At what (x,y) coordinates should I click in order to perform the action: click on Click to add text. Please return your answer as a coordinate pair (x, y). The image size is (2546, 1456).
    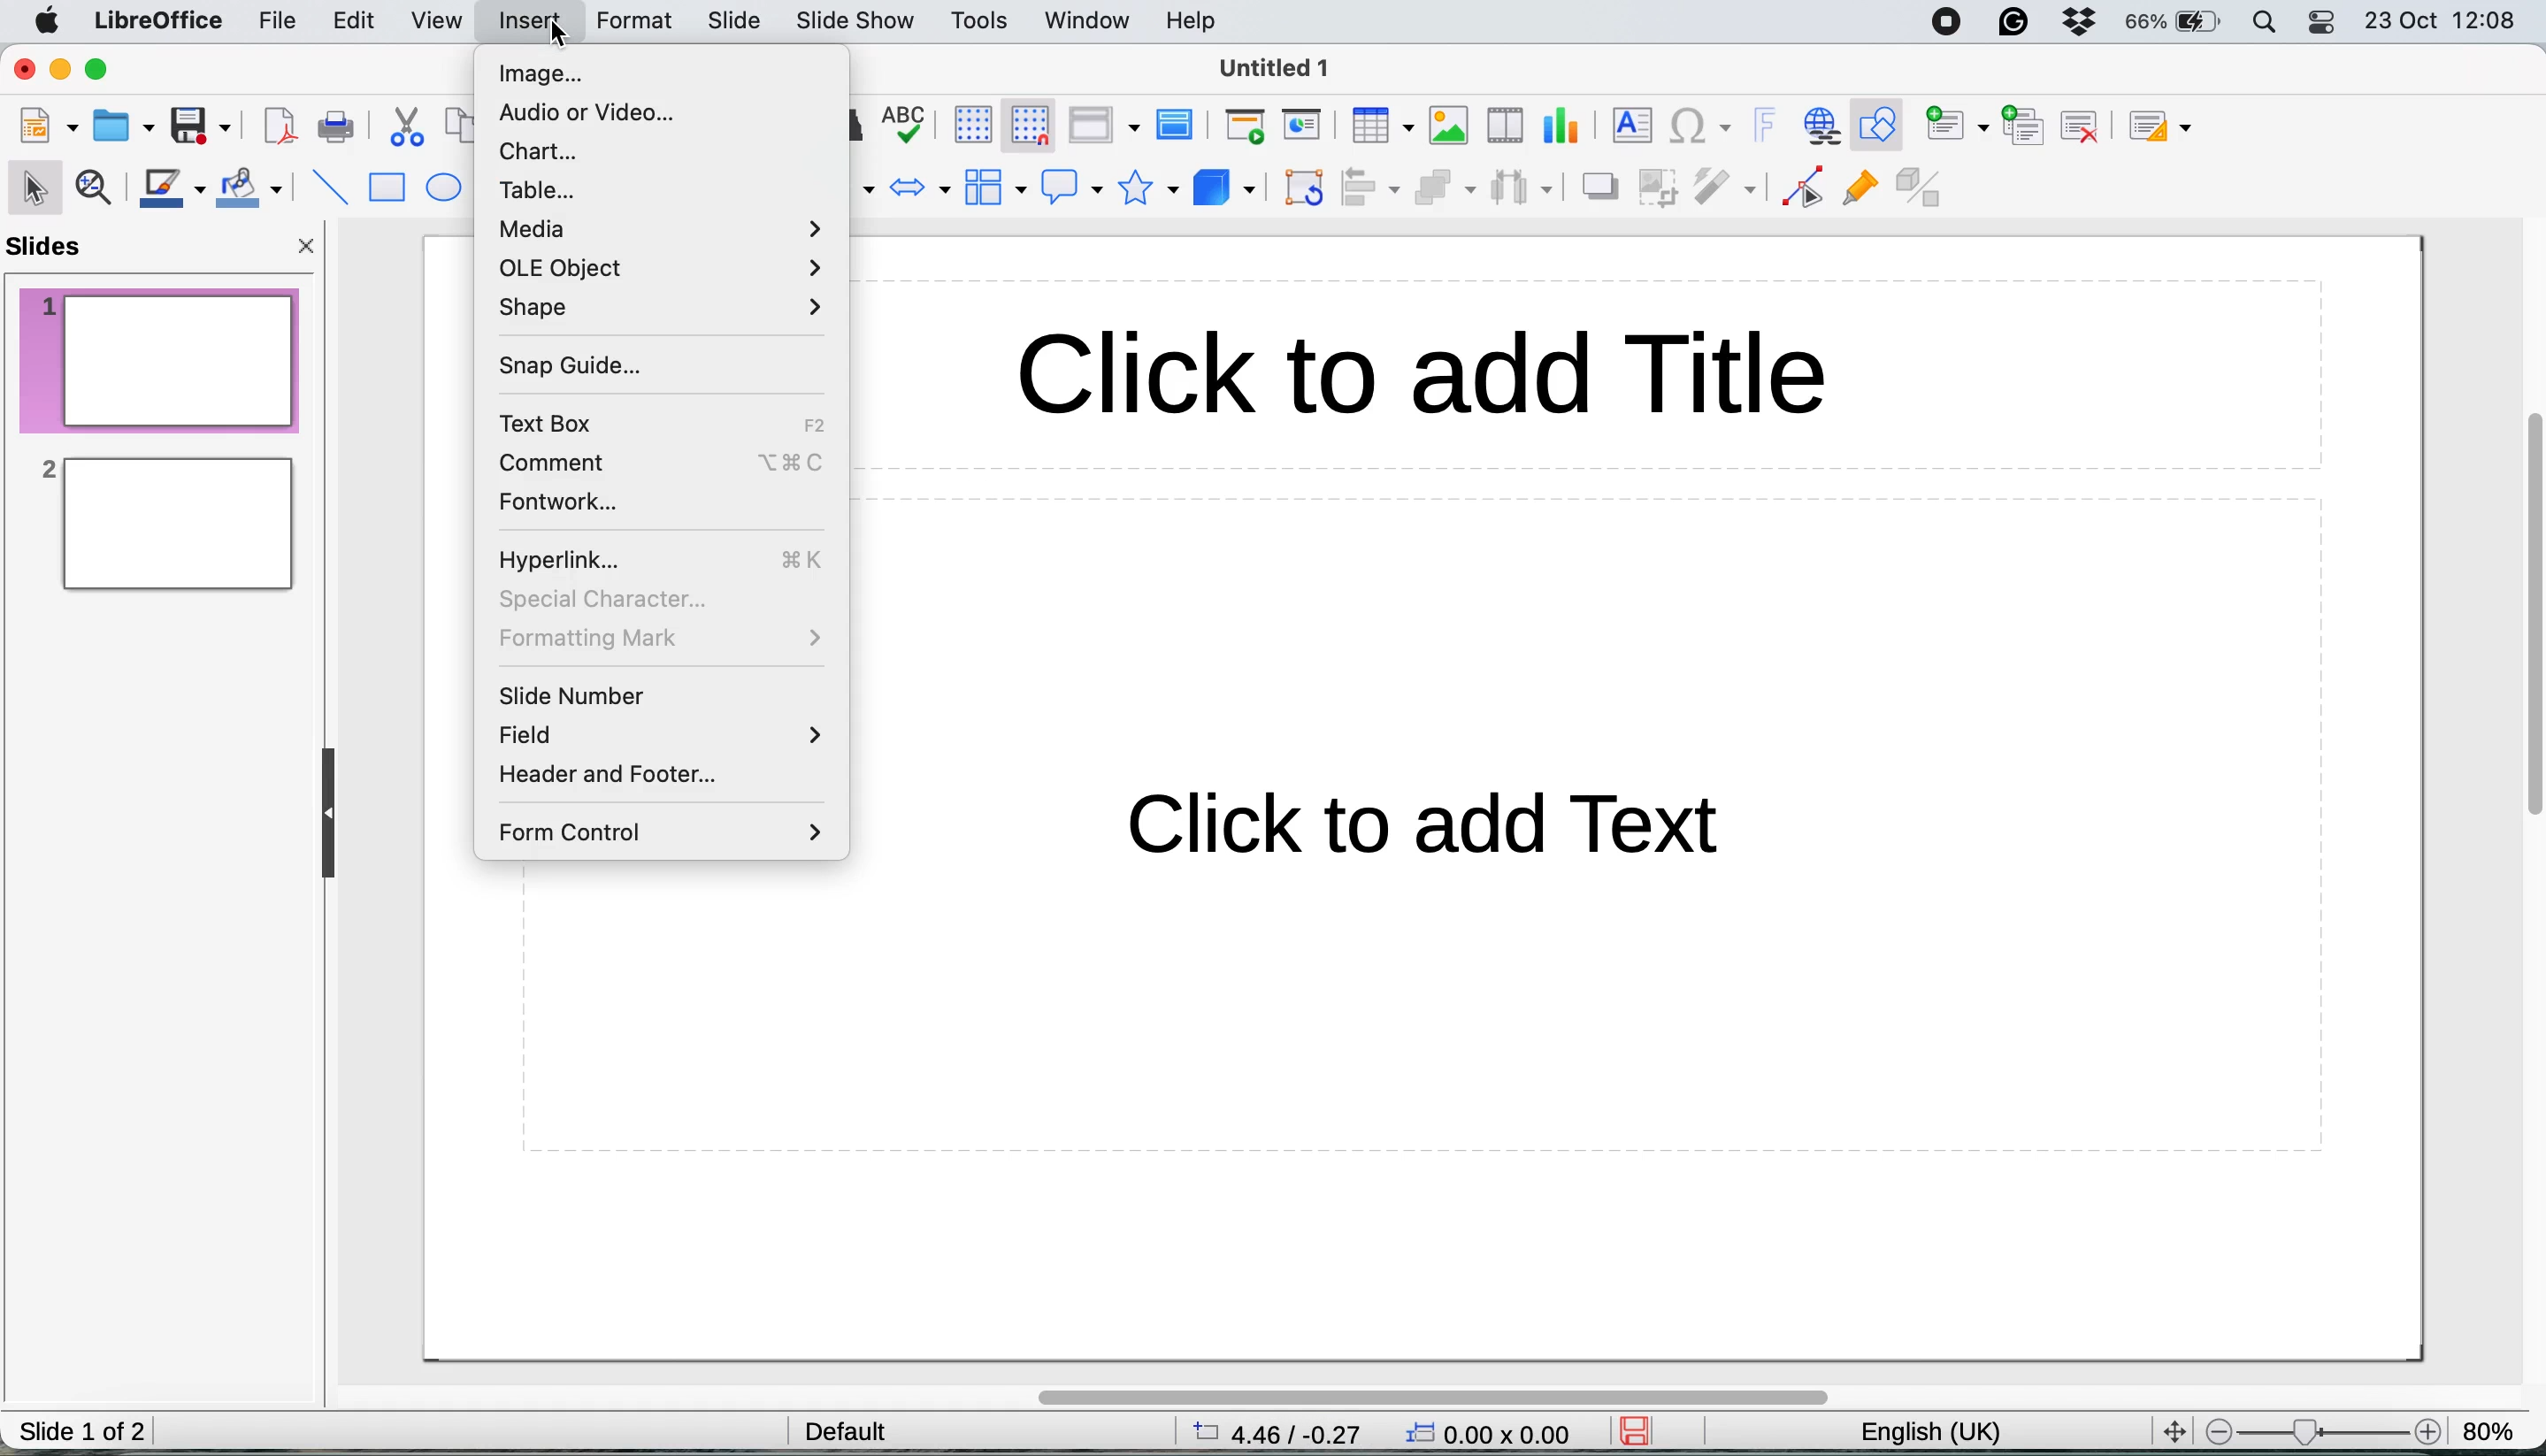
    Looking at the image, I should click on (1398, 840).